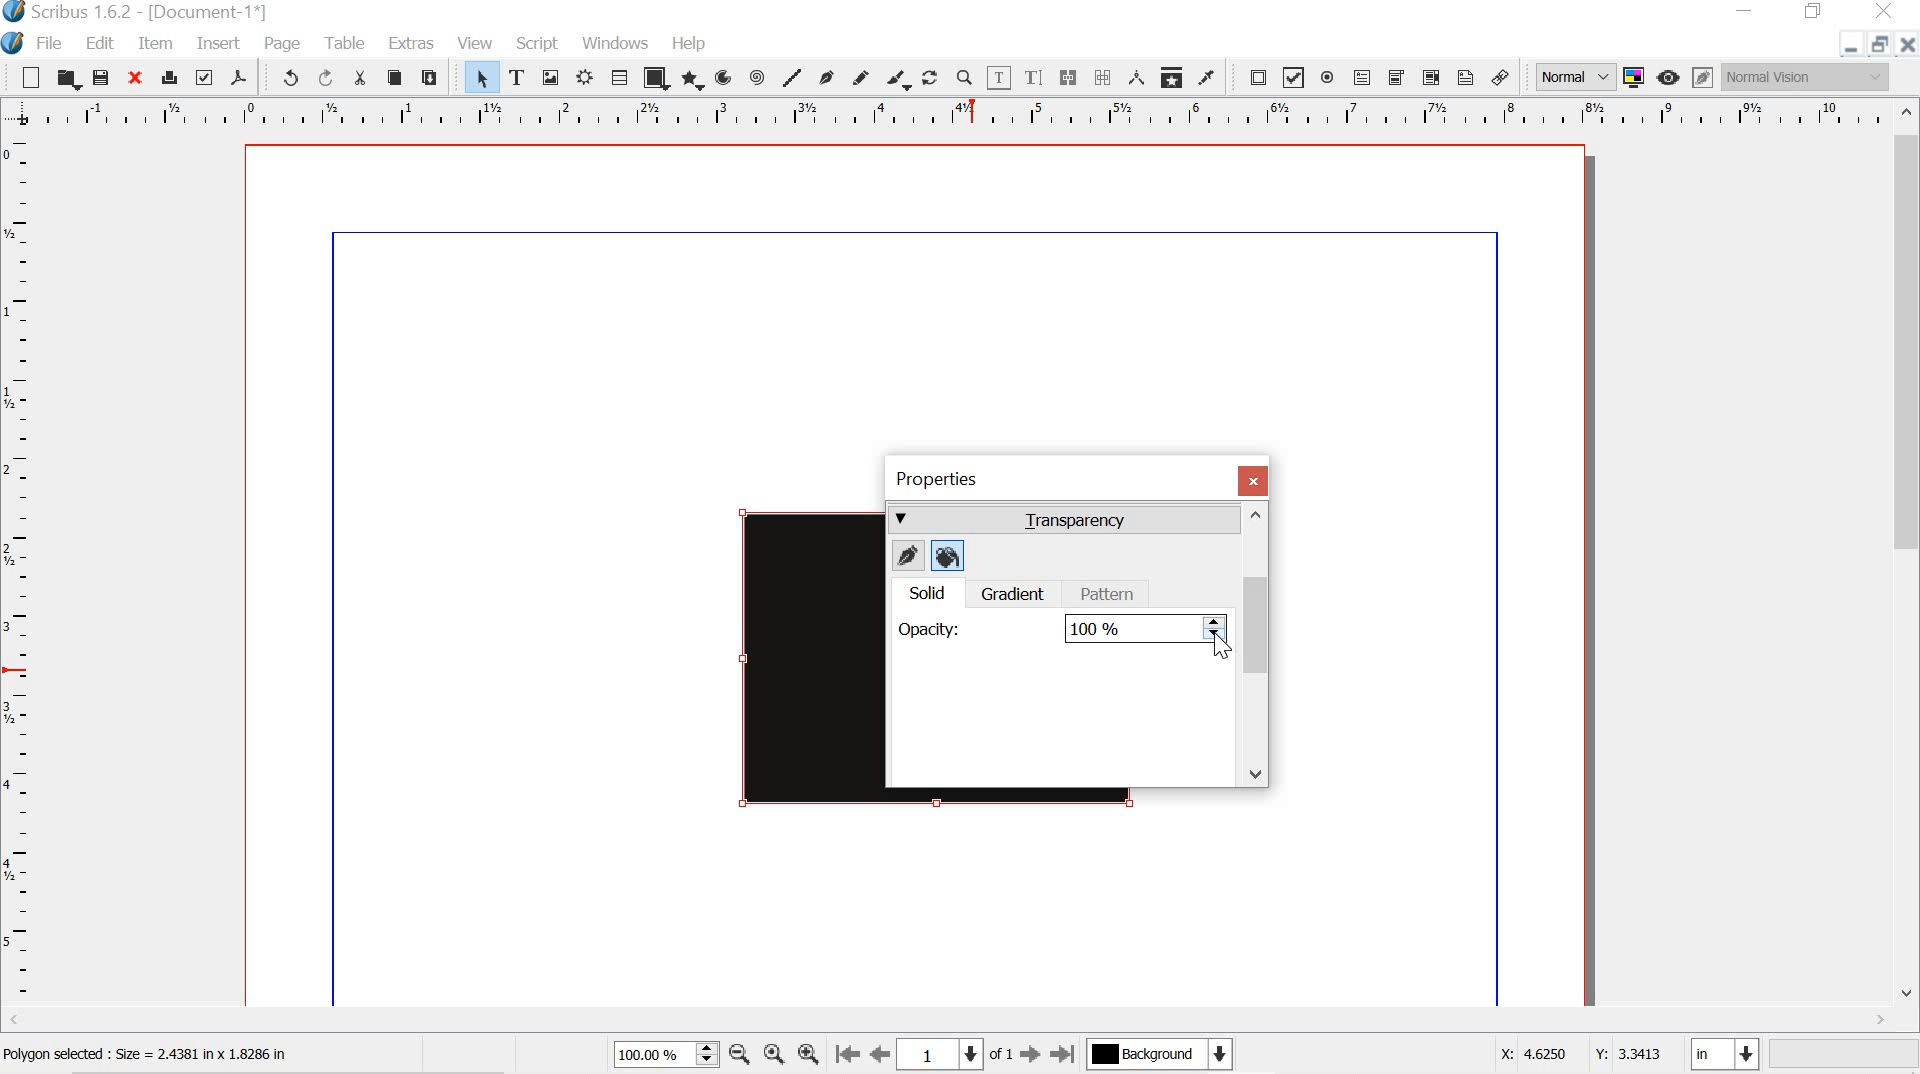 This screenshot has height=1074, width=1920. I want to click on shape, so click(655, 78).